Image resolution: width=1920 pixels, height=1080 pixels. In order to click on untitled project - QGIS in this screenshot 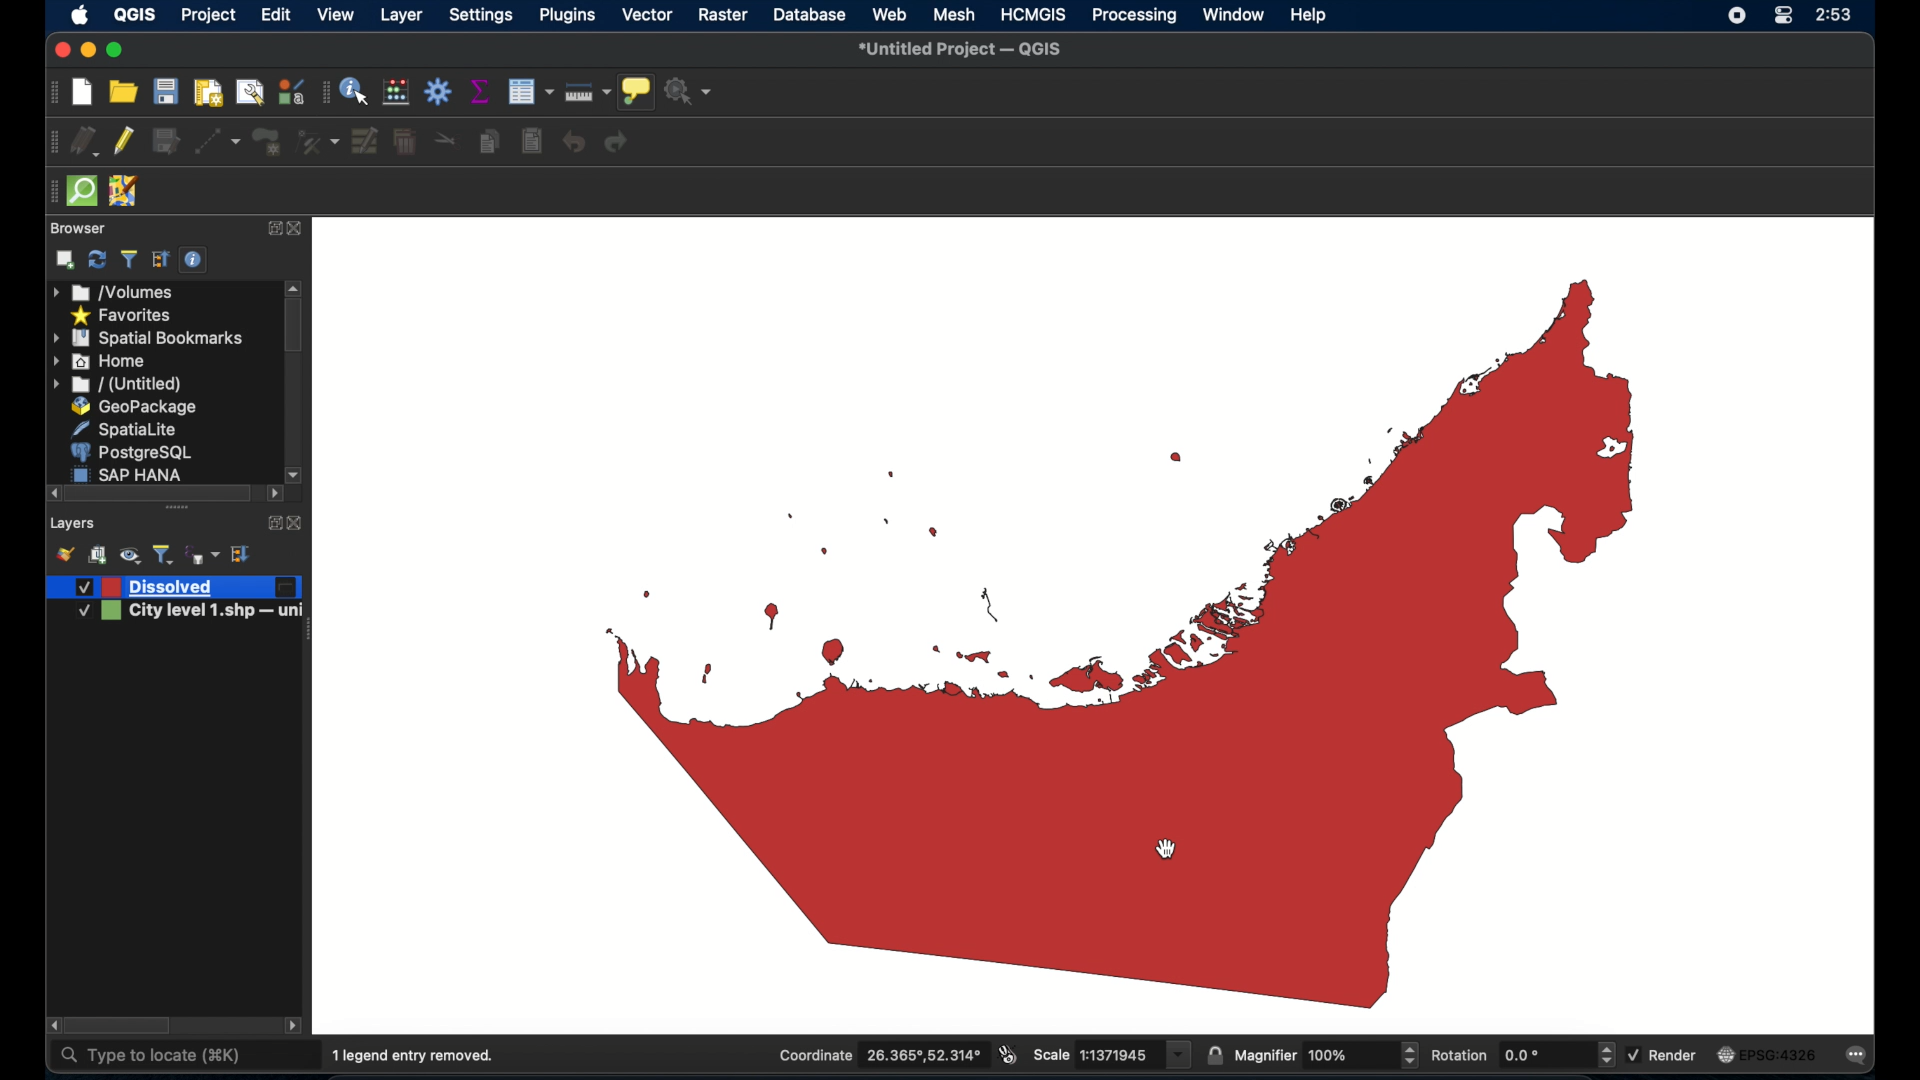, I will do `click(965, 50)`.